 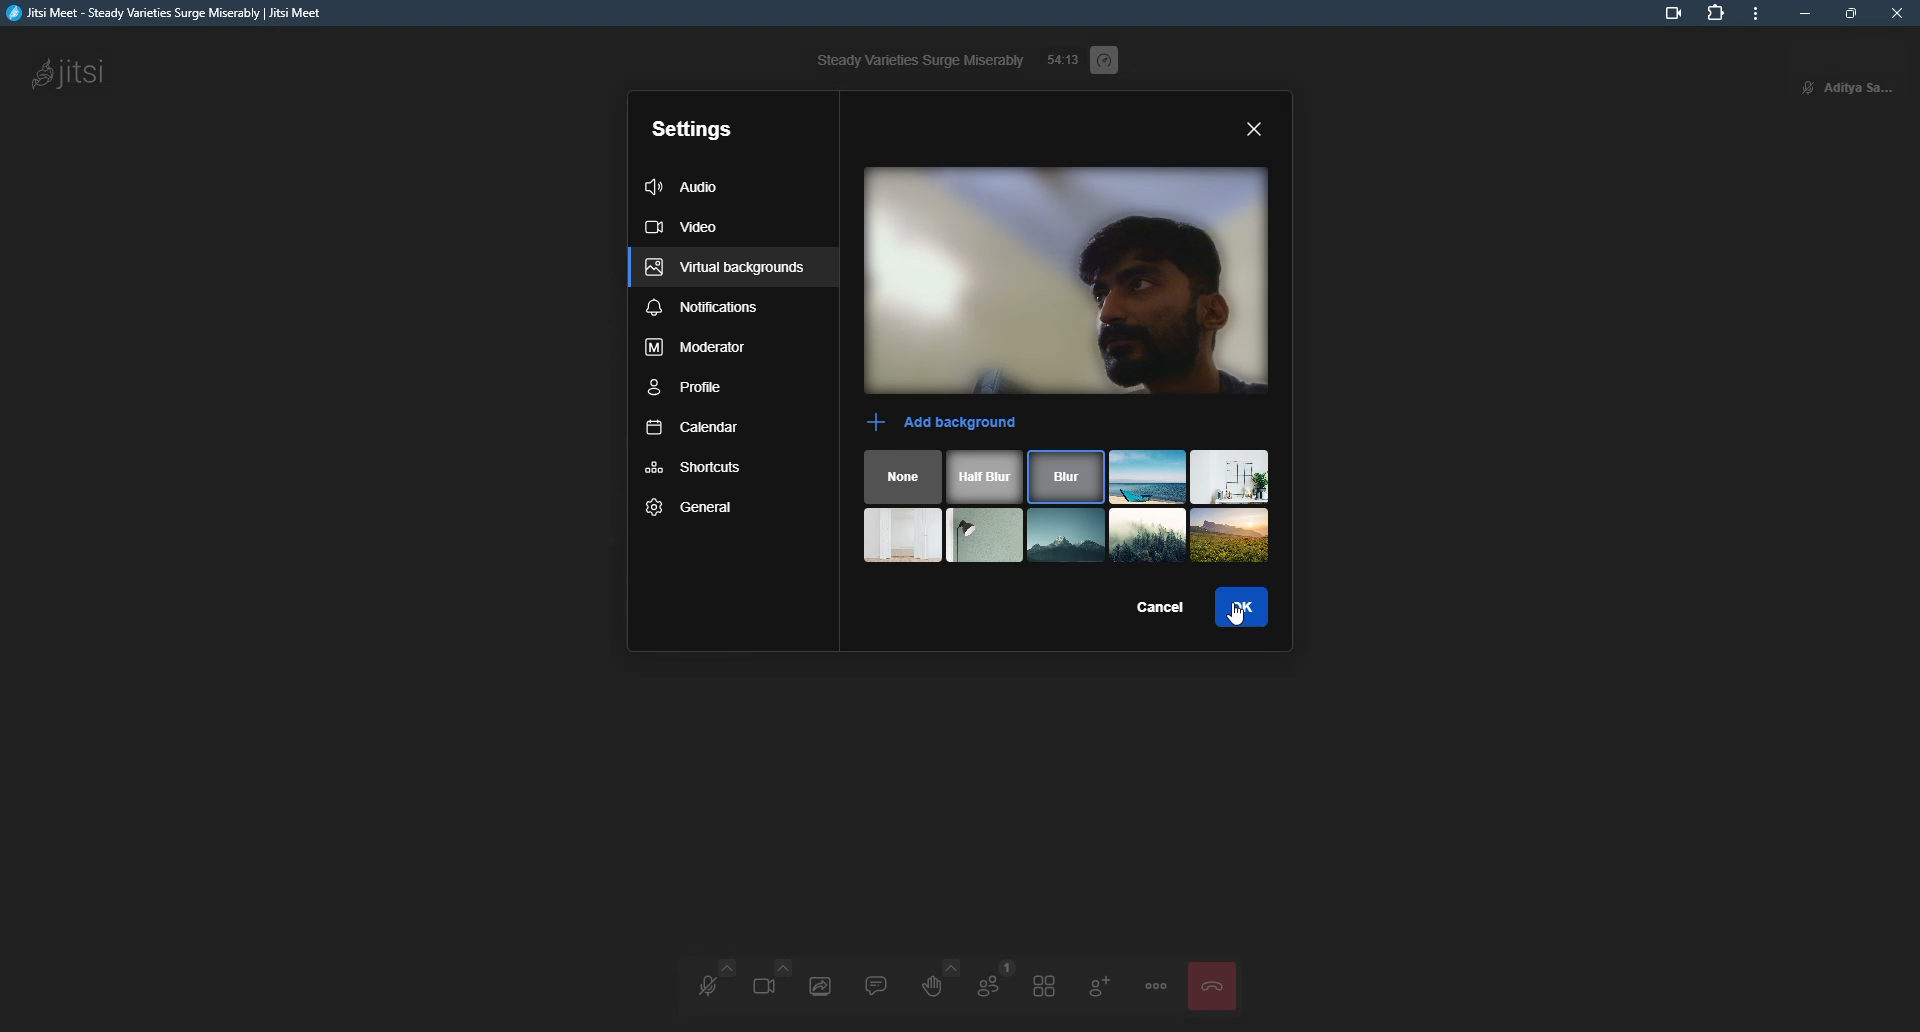 What do you see at coordinates (990, 983) in the screenshot?
I see `participants` at bounding box center [990, 983].